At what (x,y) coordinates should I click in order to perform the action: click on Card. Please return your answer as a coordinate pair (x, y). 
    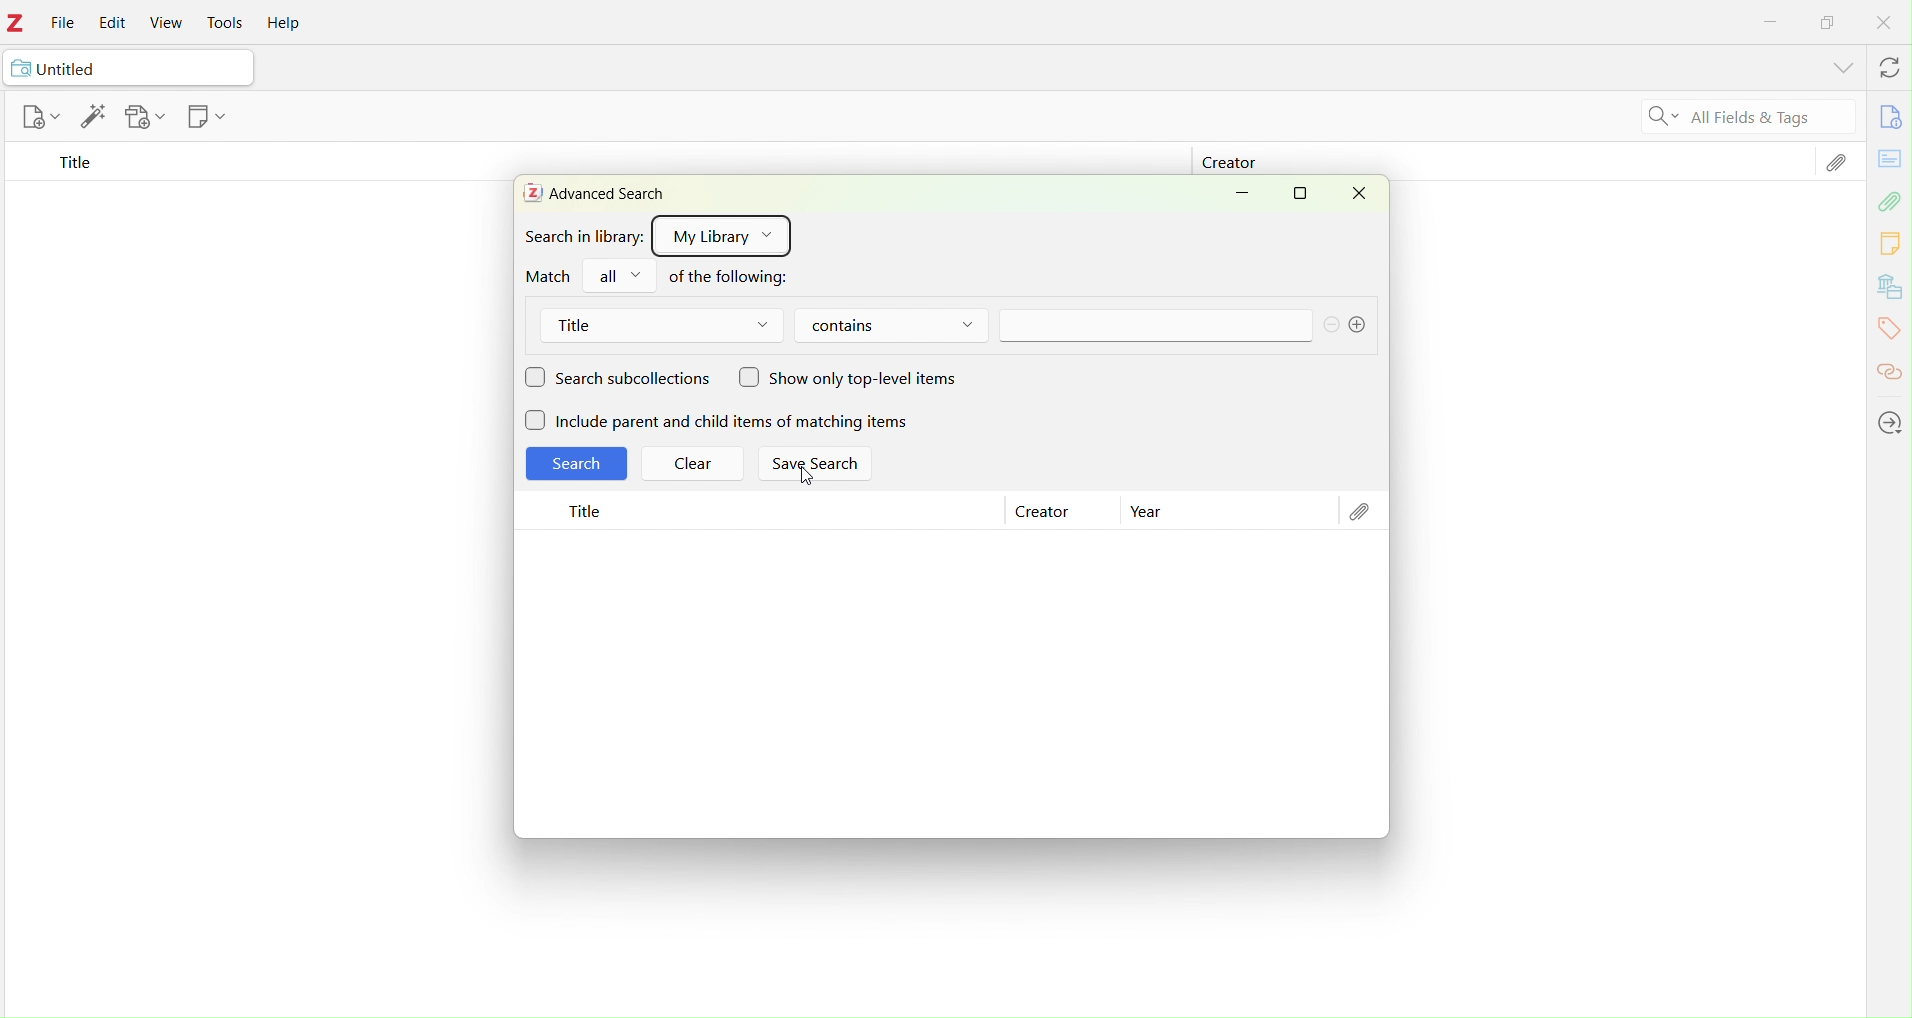
    Looking at the image, I should click on (1890, 157).